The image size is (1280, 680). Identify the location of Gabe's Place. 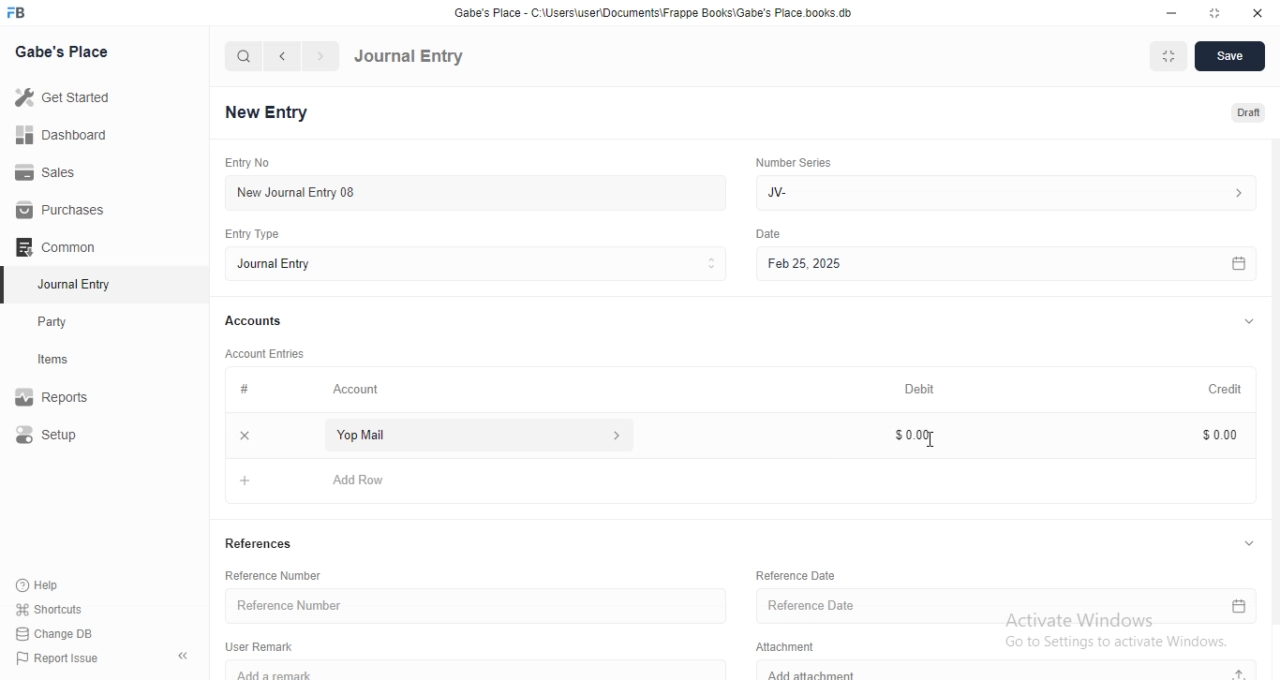
(61, 52).